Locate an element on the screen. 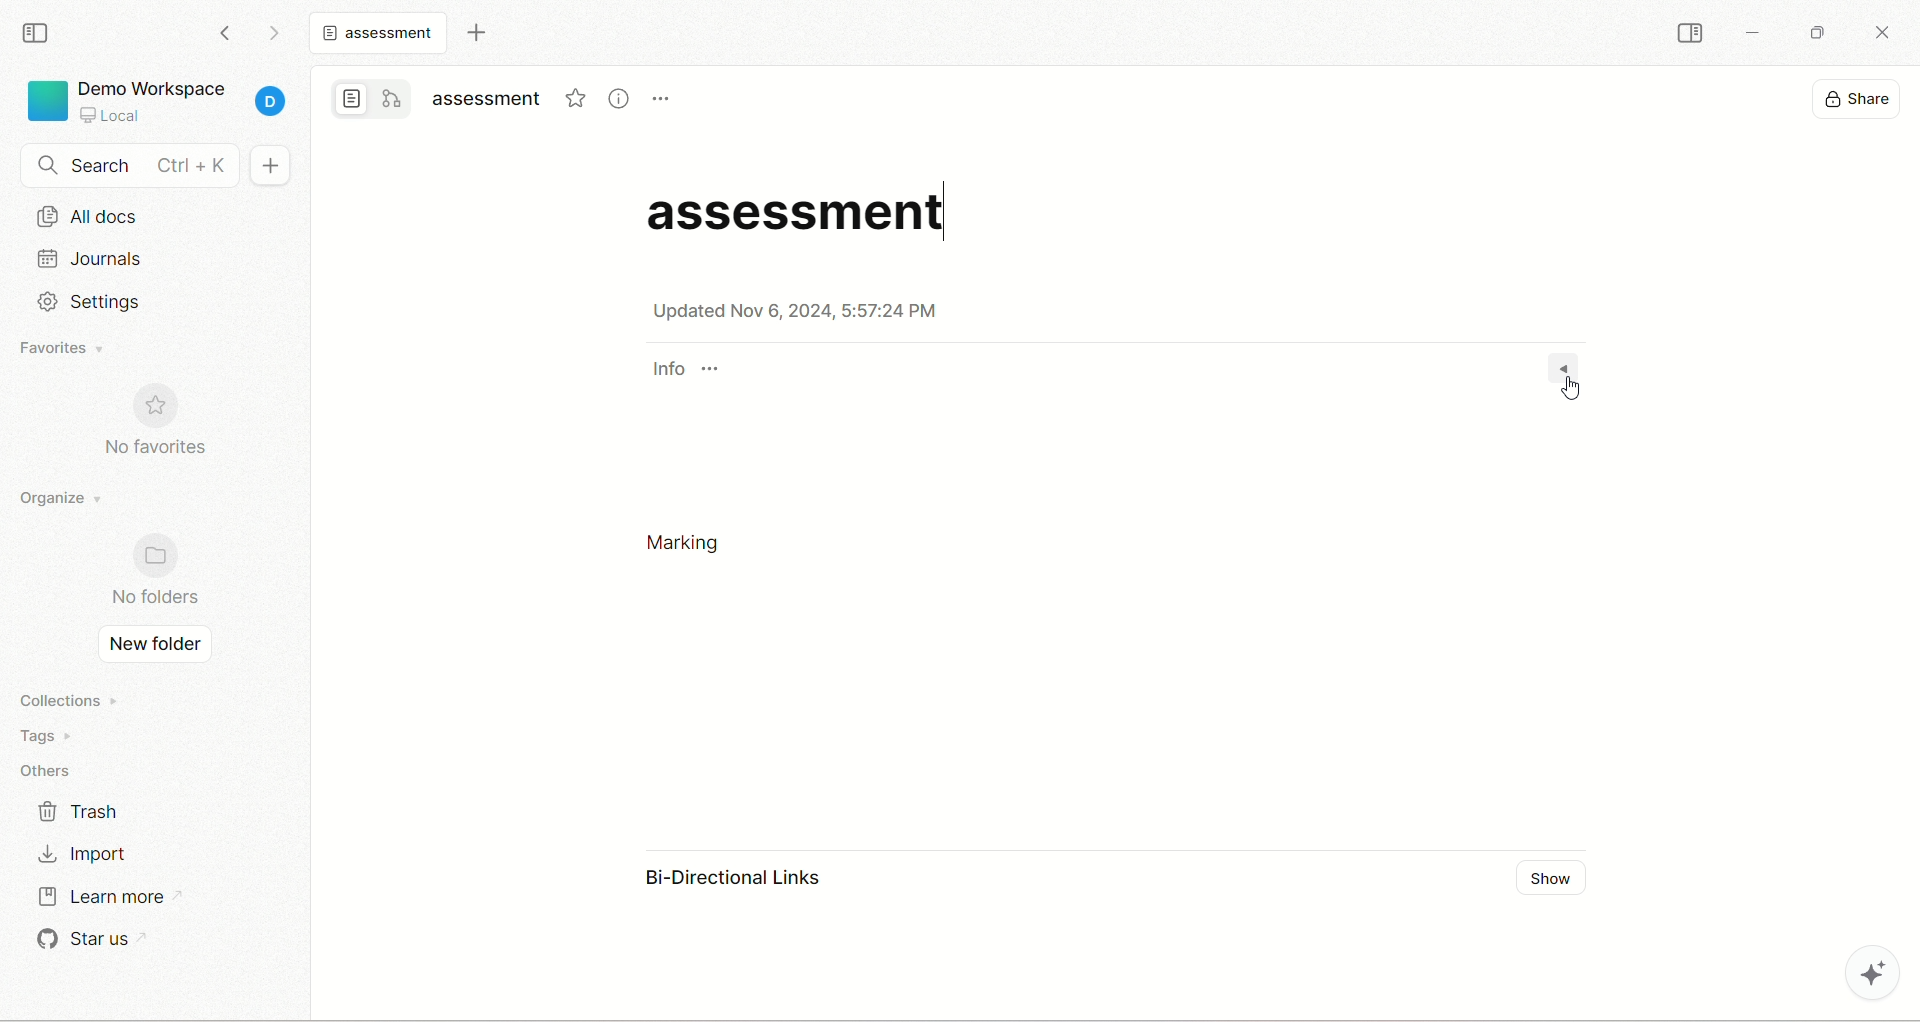 The image size is (1920, 1022). trash is located at coordinates (82, 812).